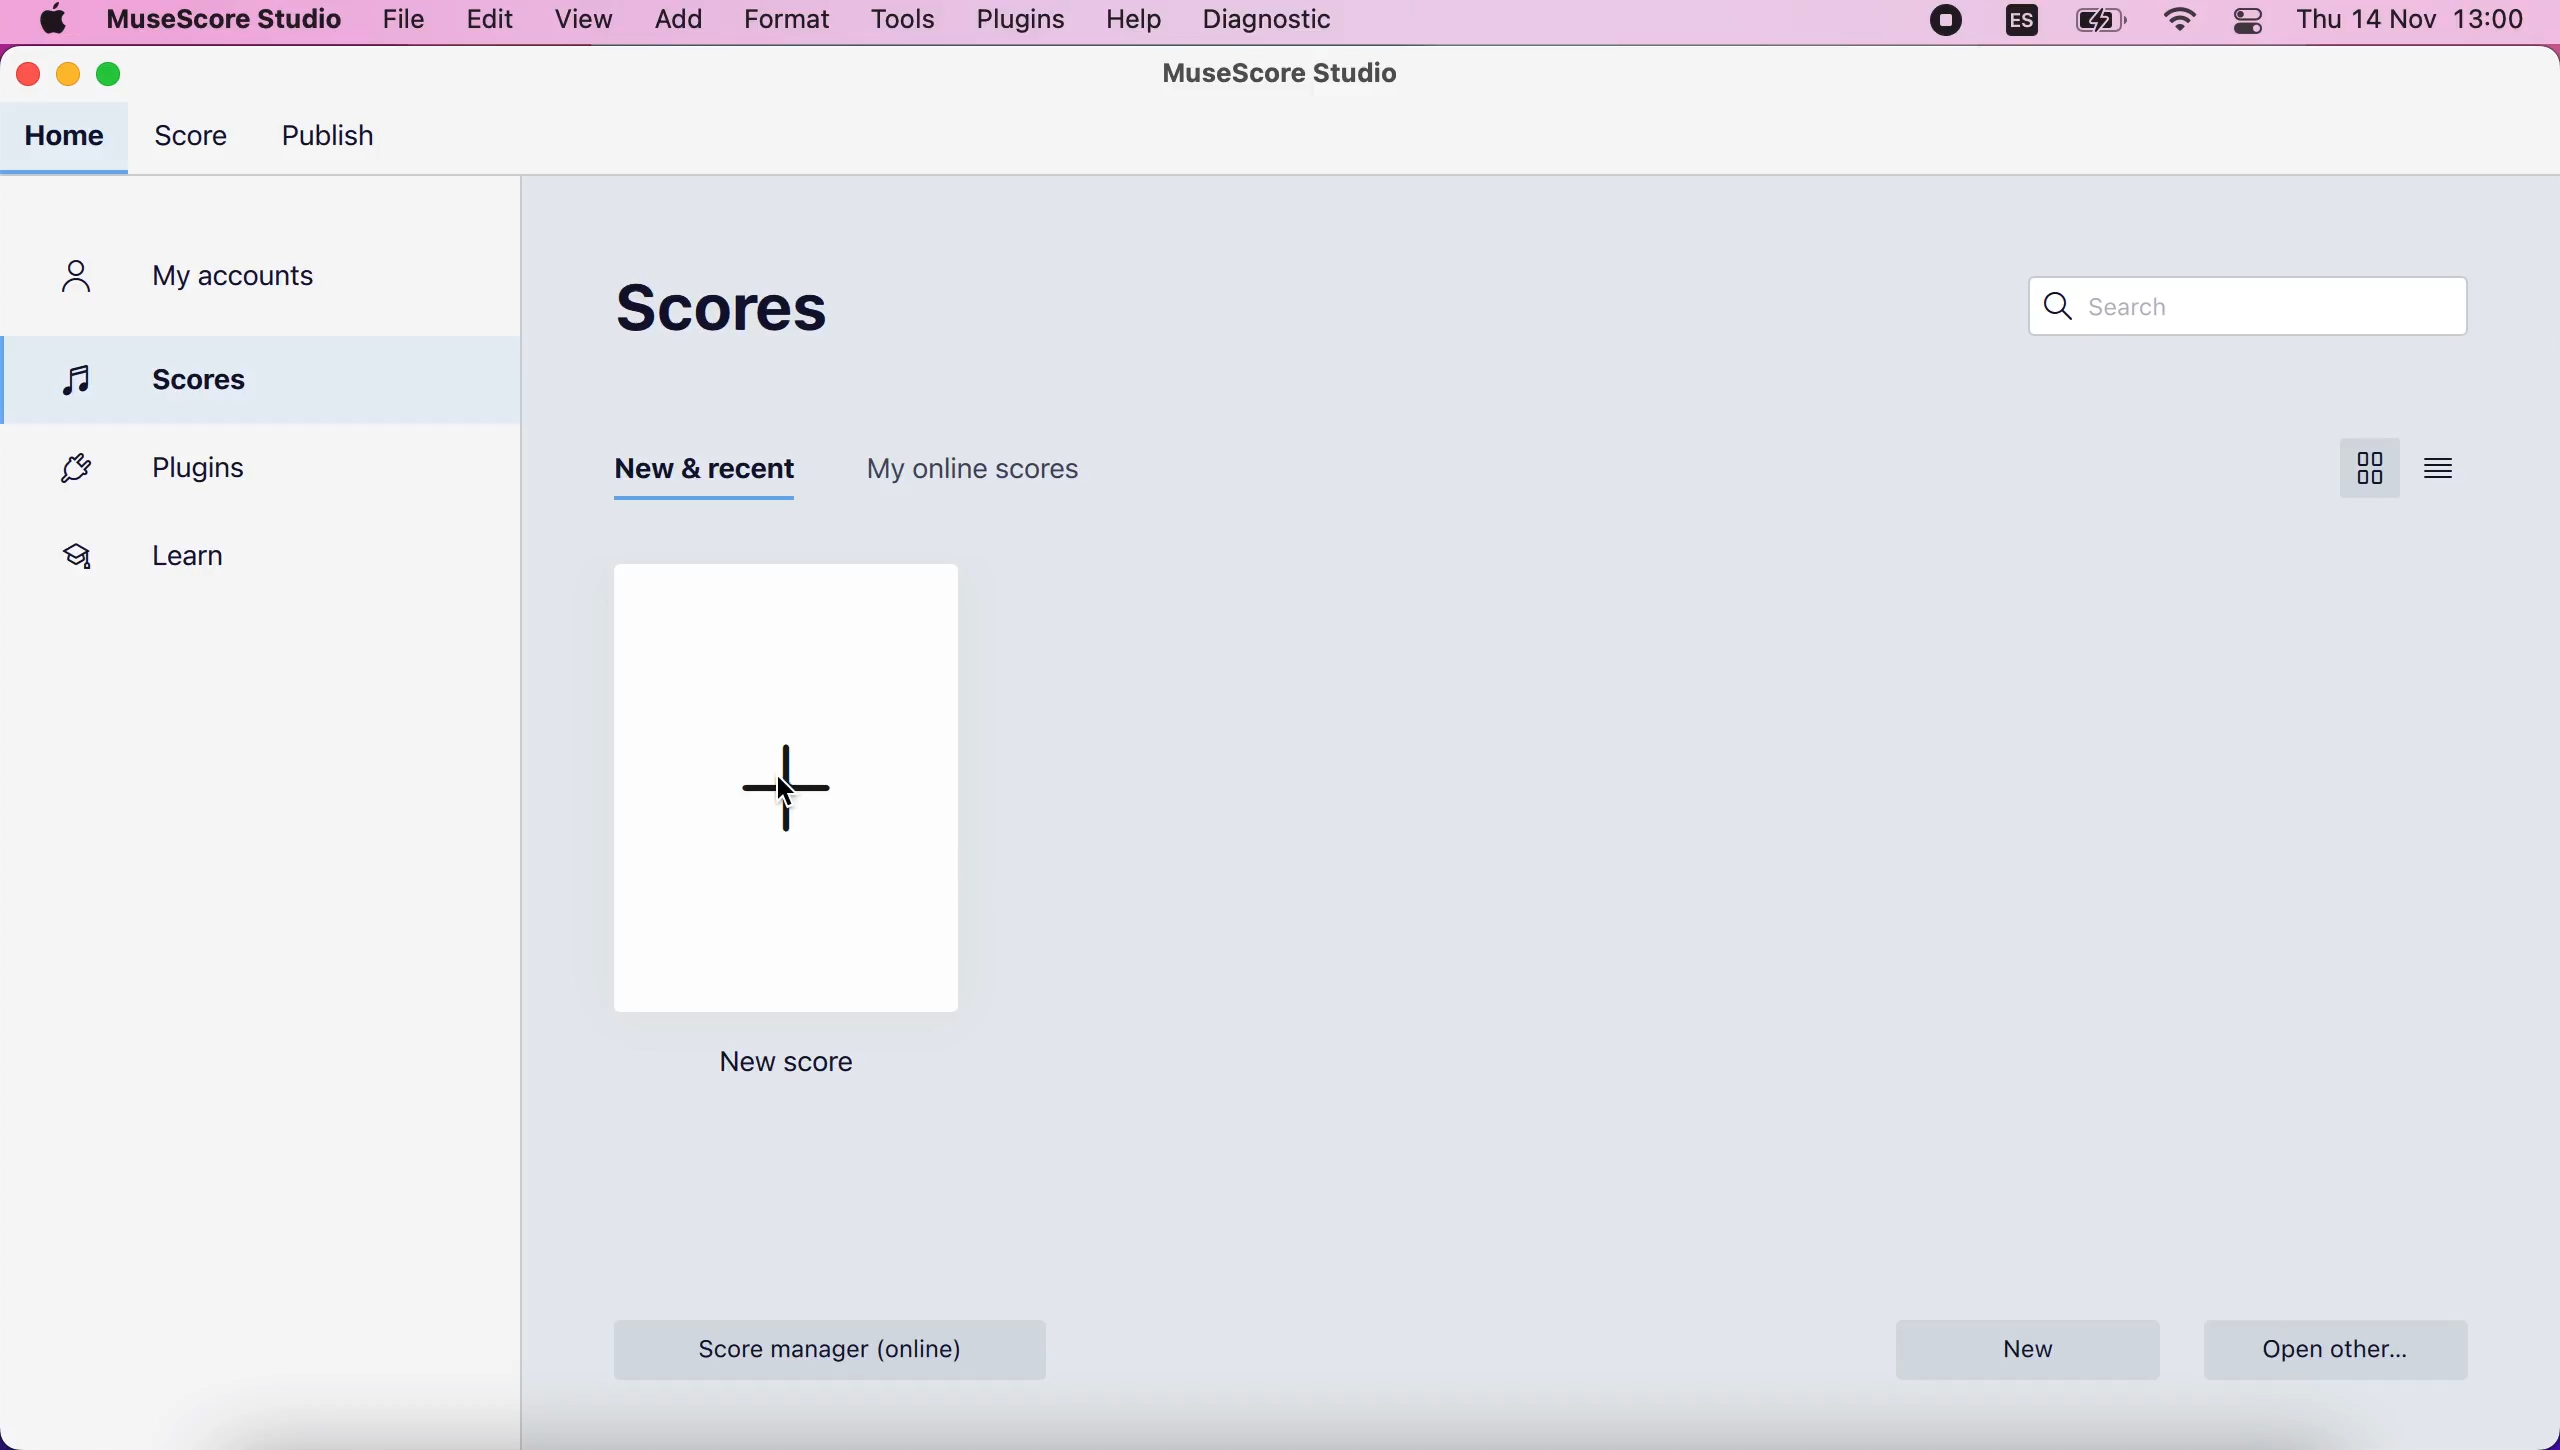  I want to click on close, so click(30, 78).